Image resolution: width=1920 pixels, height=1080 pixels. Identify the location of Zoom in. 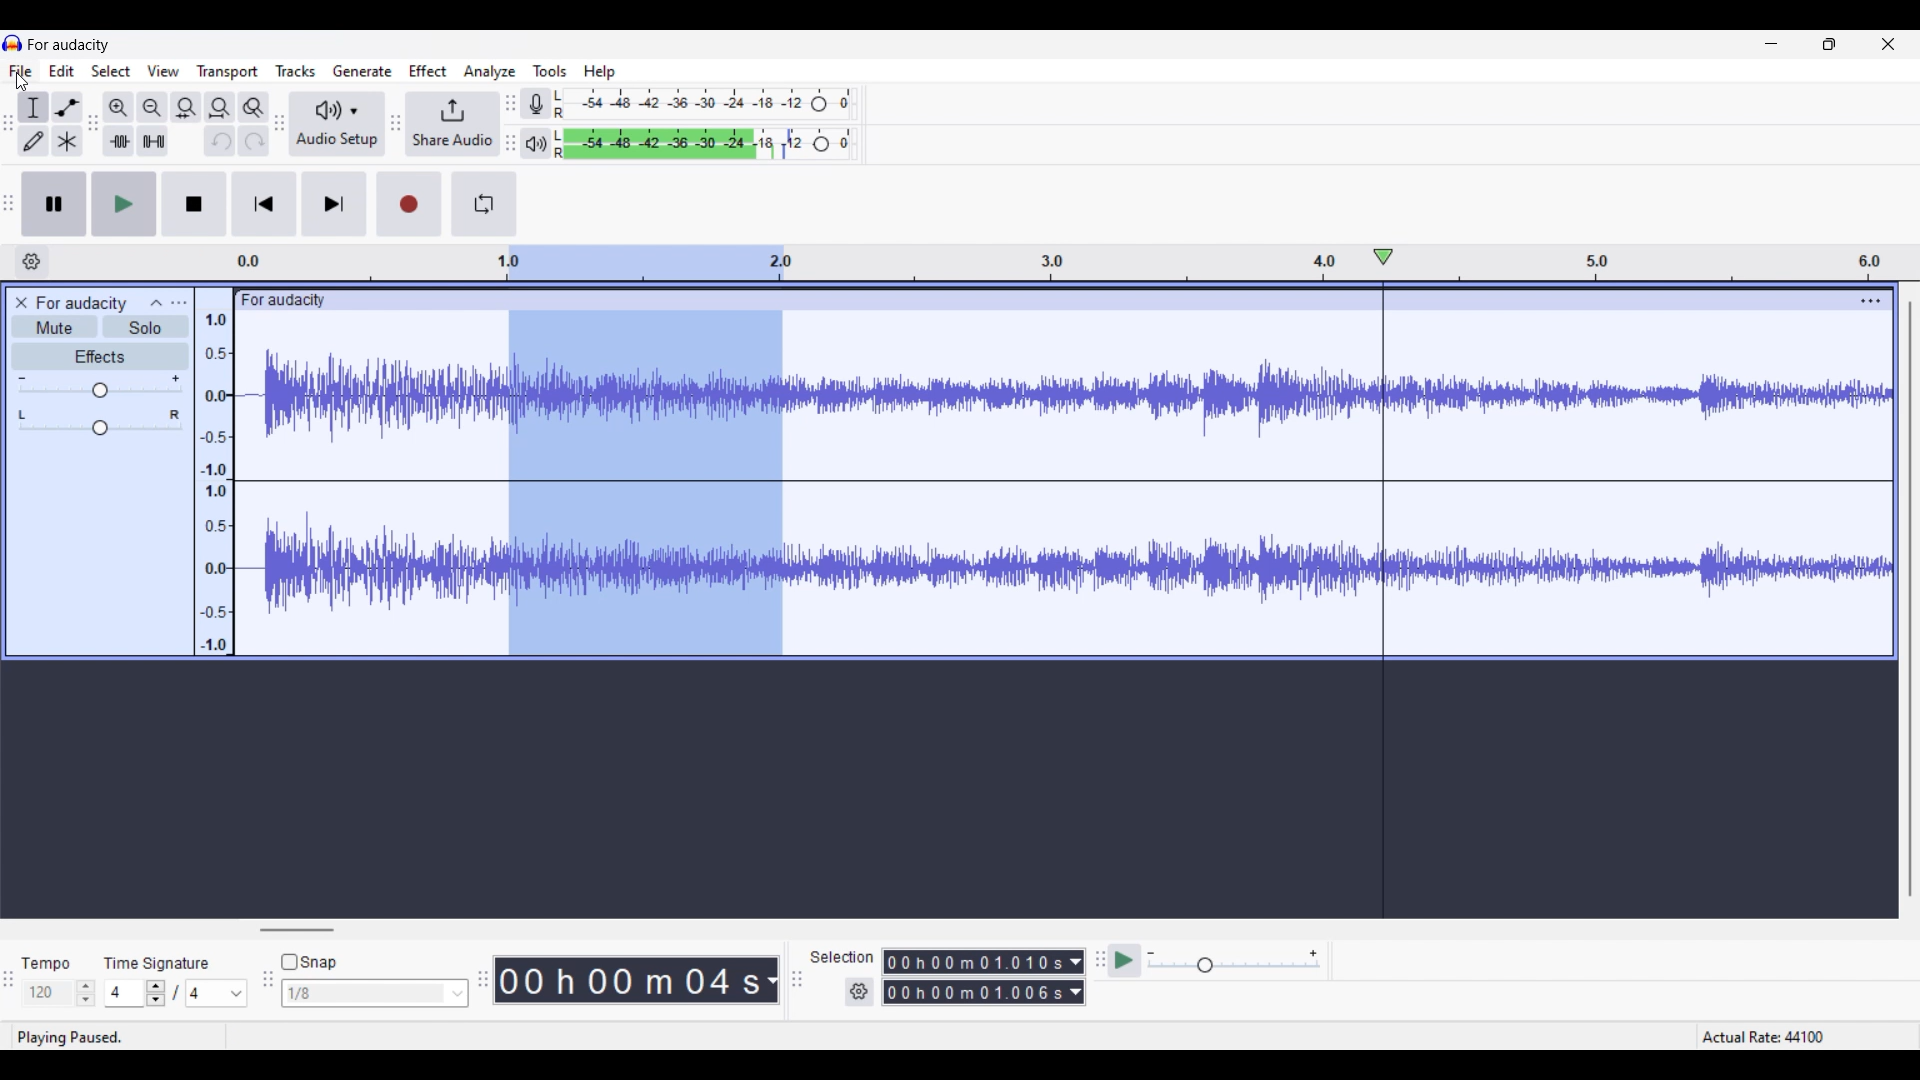
(119, 108).